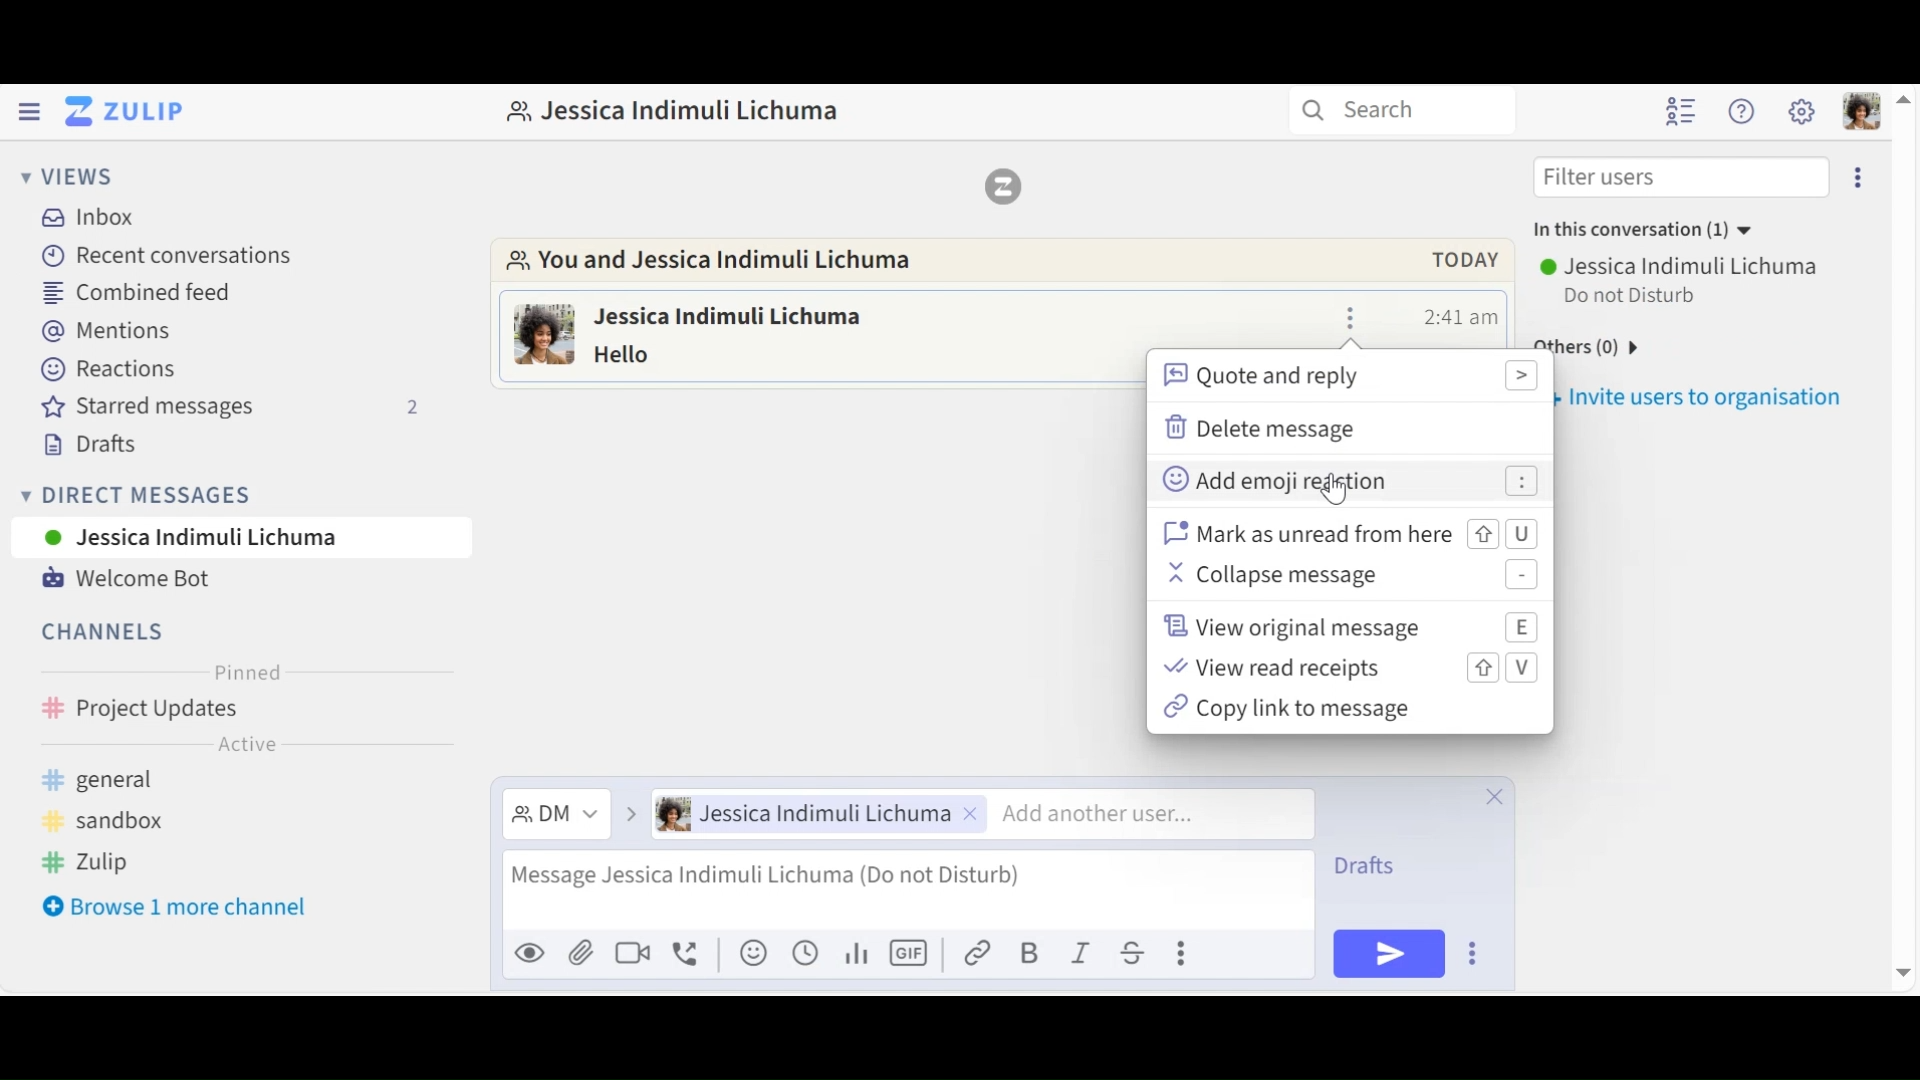 The width and height of the screenshot is (1920, 1080). Describe the element at coordinates (241, 536) in the screenshot. I see `User` at that location.